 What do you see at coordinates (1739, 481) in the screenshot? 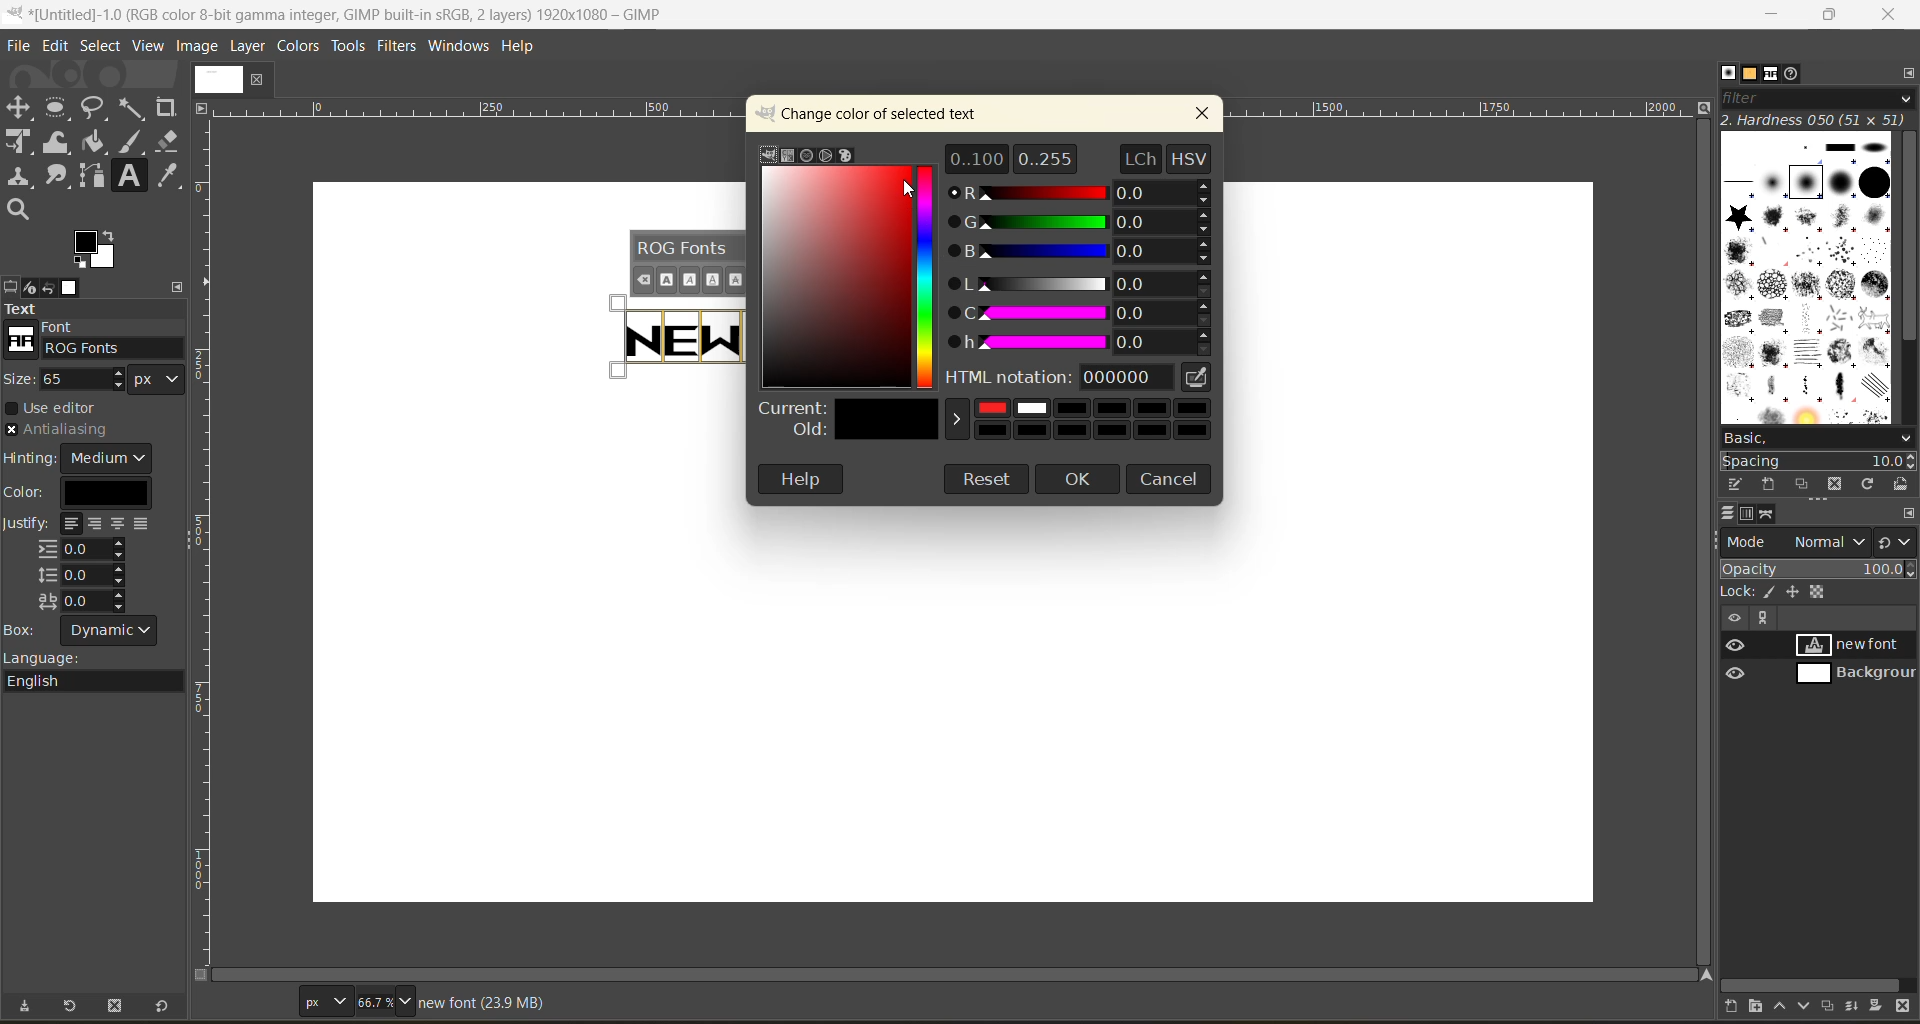
I see `edit this brush` at bounding box center [1739, 481].